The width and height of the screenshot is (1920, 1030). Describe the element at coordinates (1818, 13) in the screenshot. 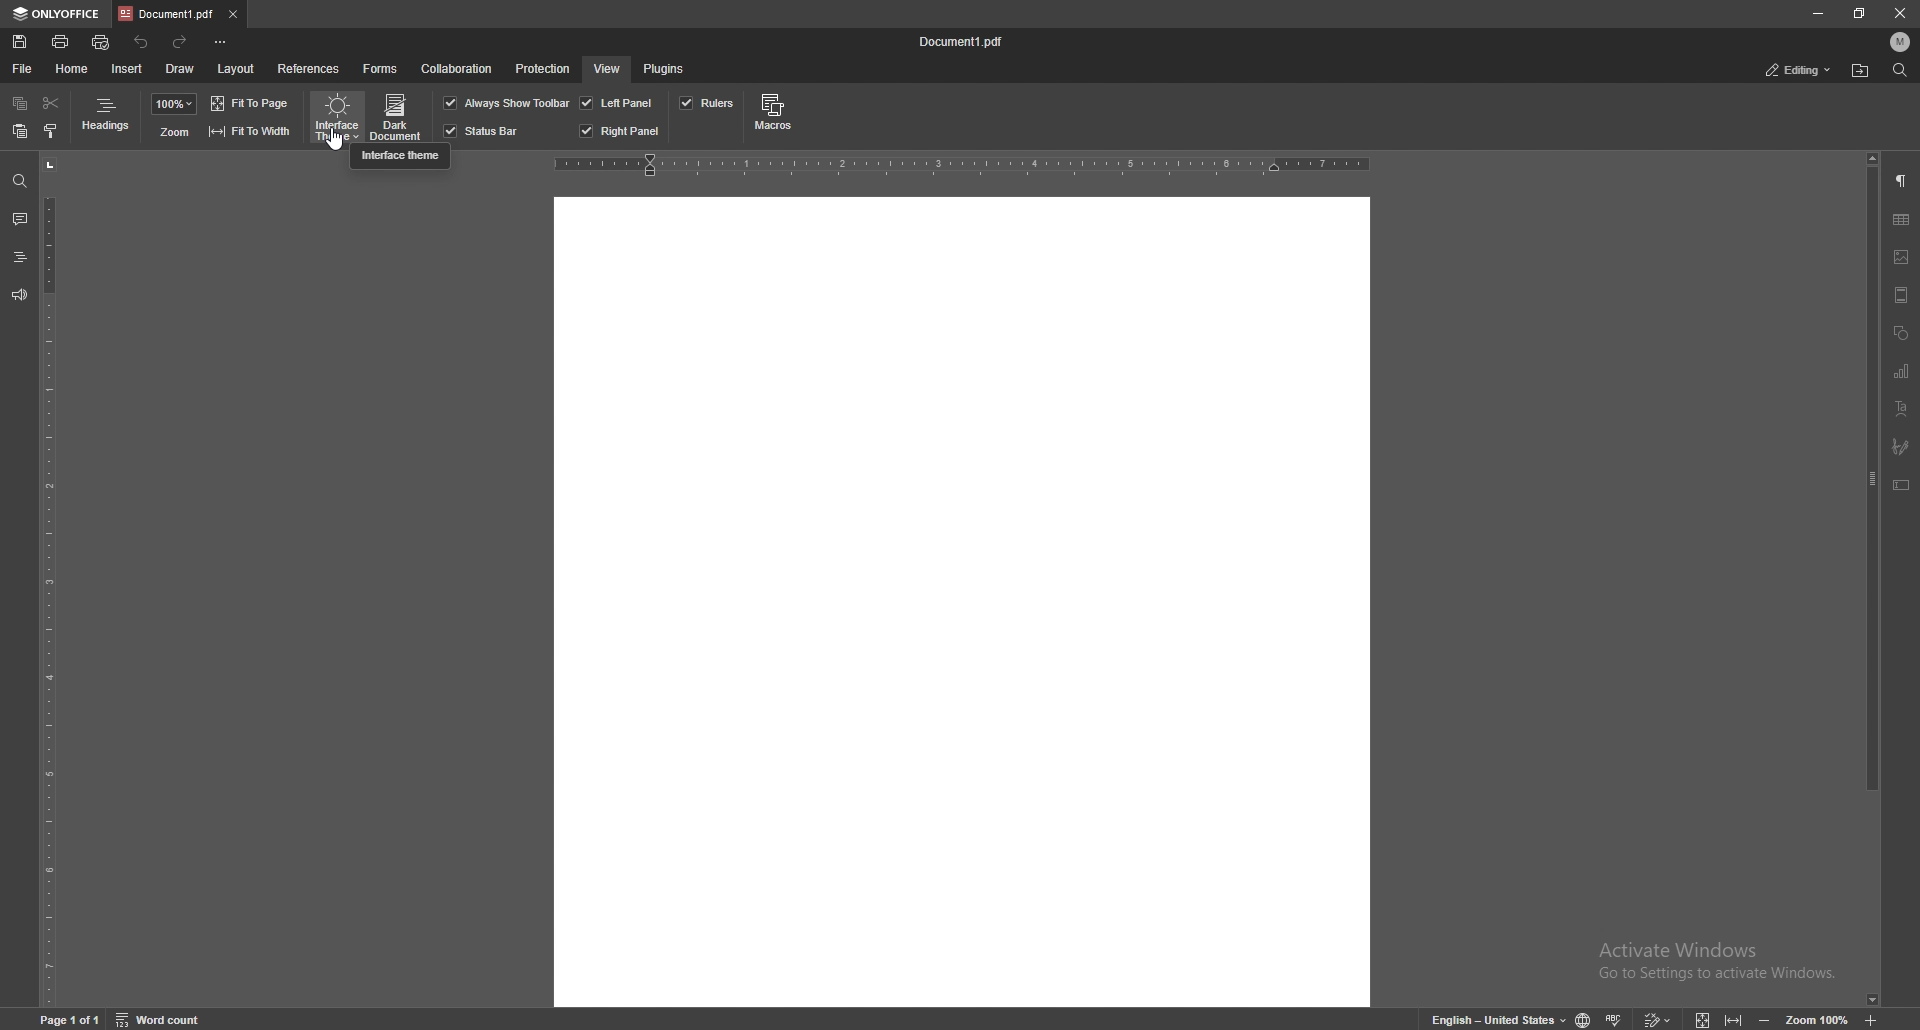

I see `minimize` at that location.